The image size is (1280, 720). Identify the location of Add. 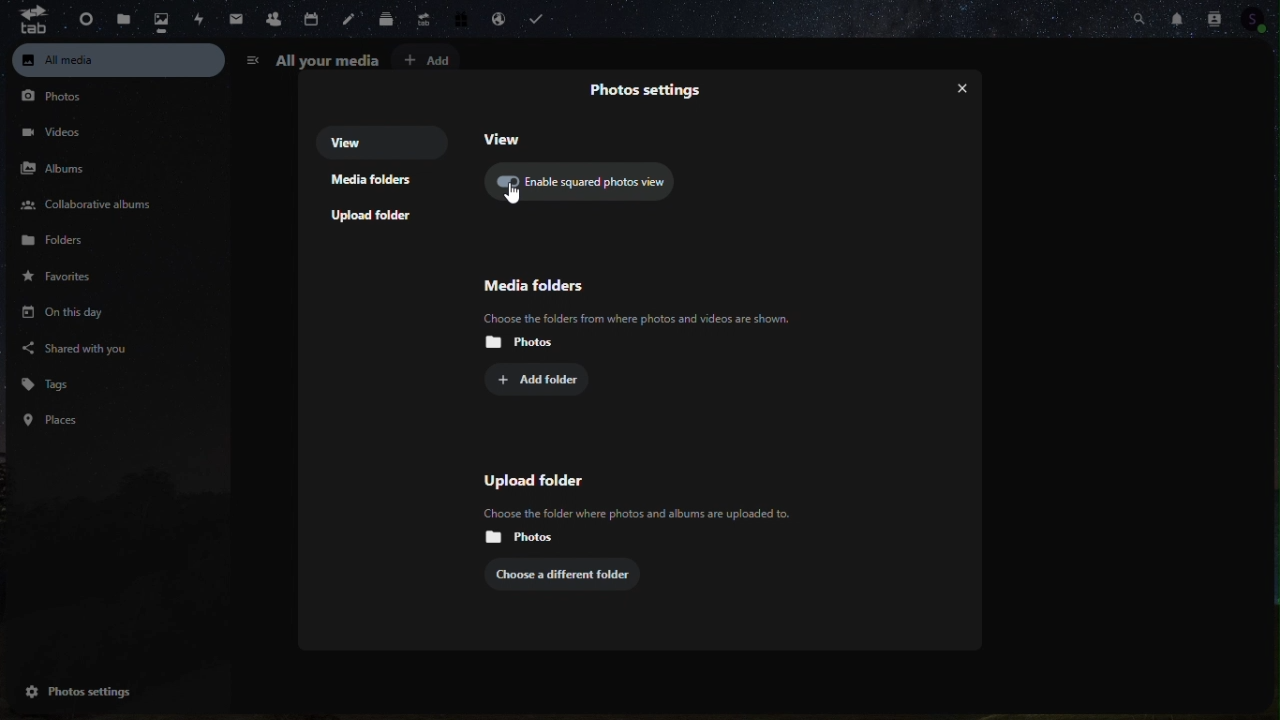
(433, 59).